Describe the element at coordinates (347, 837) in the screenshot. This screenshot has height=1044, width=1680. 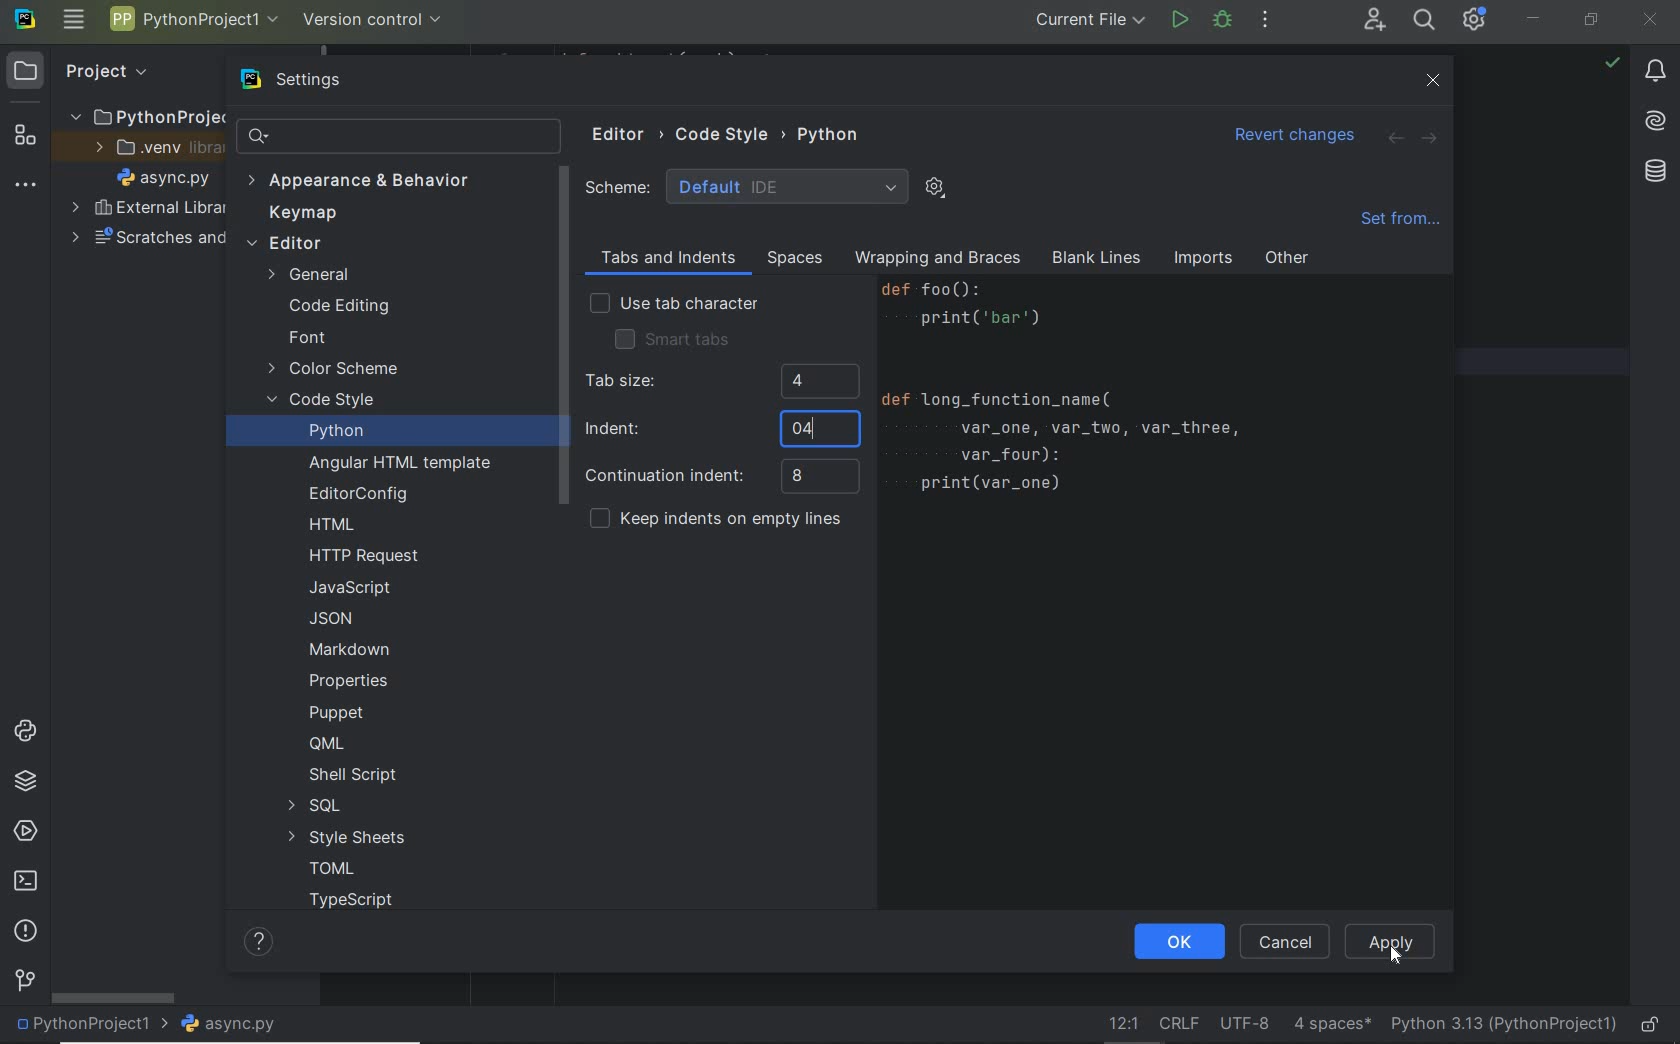
I see `STYLE SHEETS` at that location.